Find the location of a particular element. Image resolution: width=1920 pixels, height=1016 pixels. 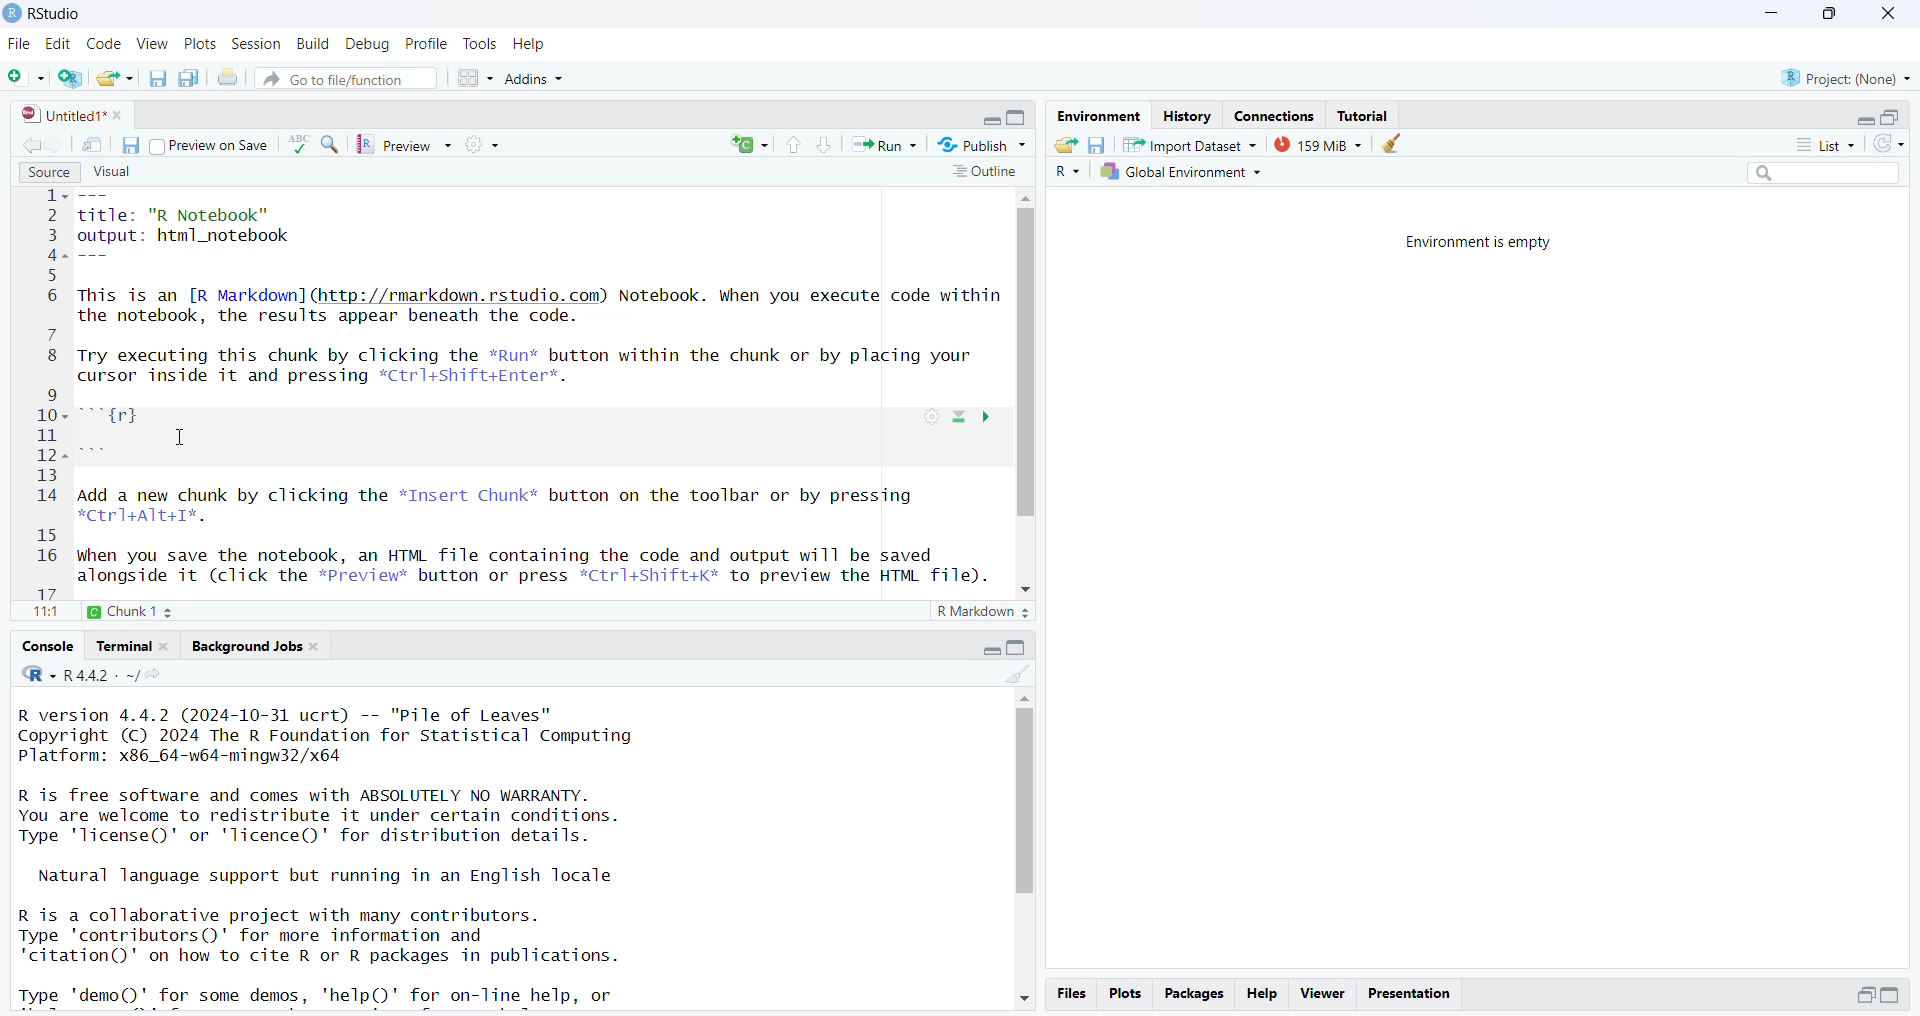

scrollbar is located at coordinates (1023, 849).